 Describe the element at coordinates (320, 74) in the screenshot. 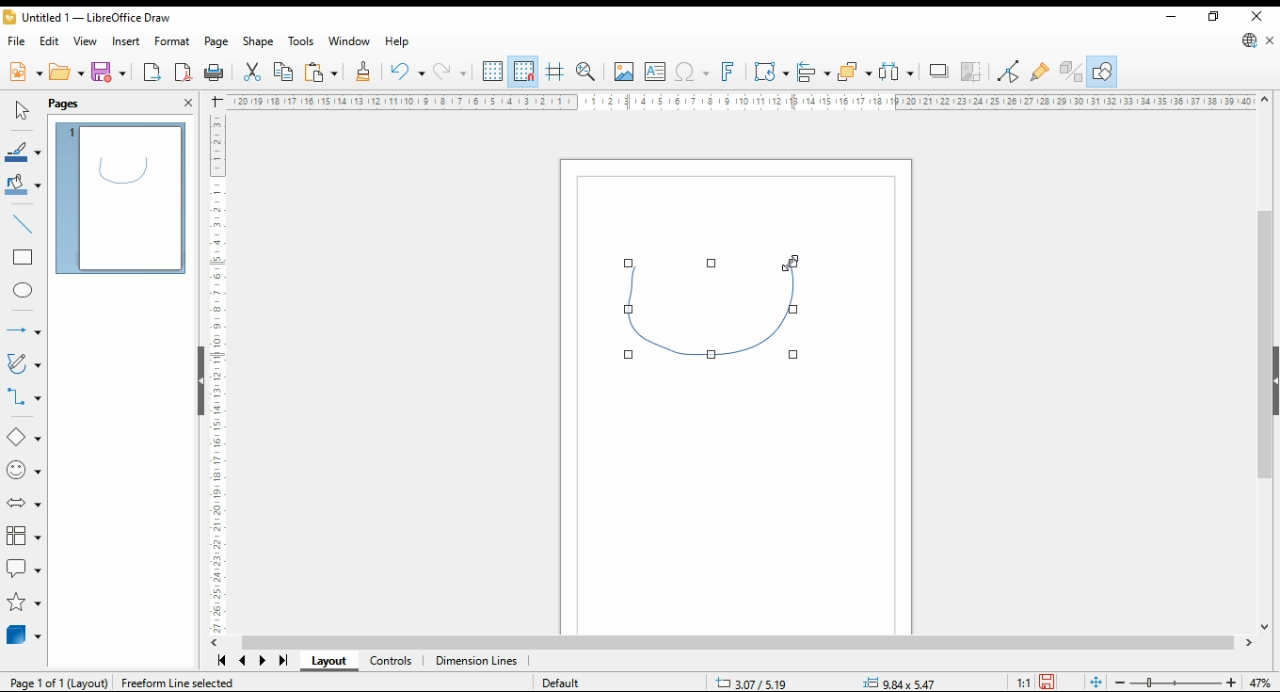

I see `paste` at that location.